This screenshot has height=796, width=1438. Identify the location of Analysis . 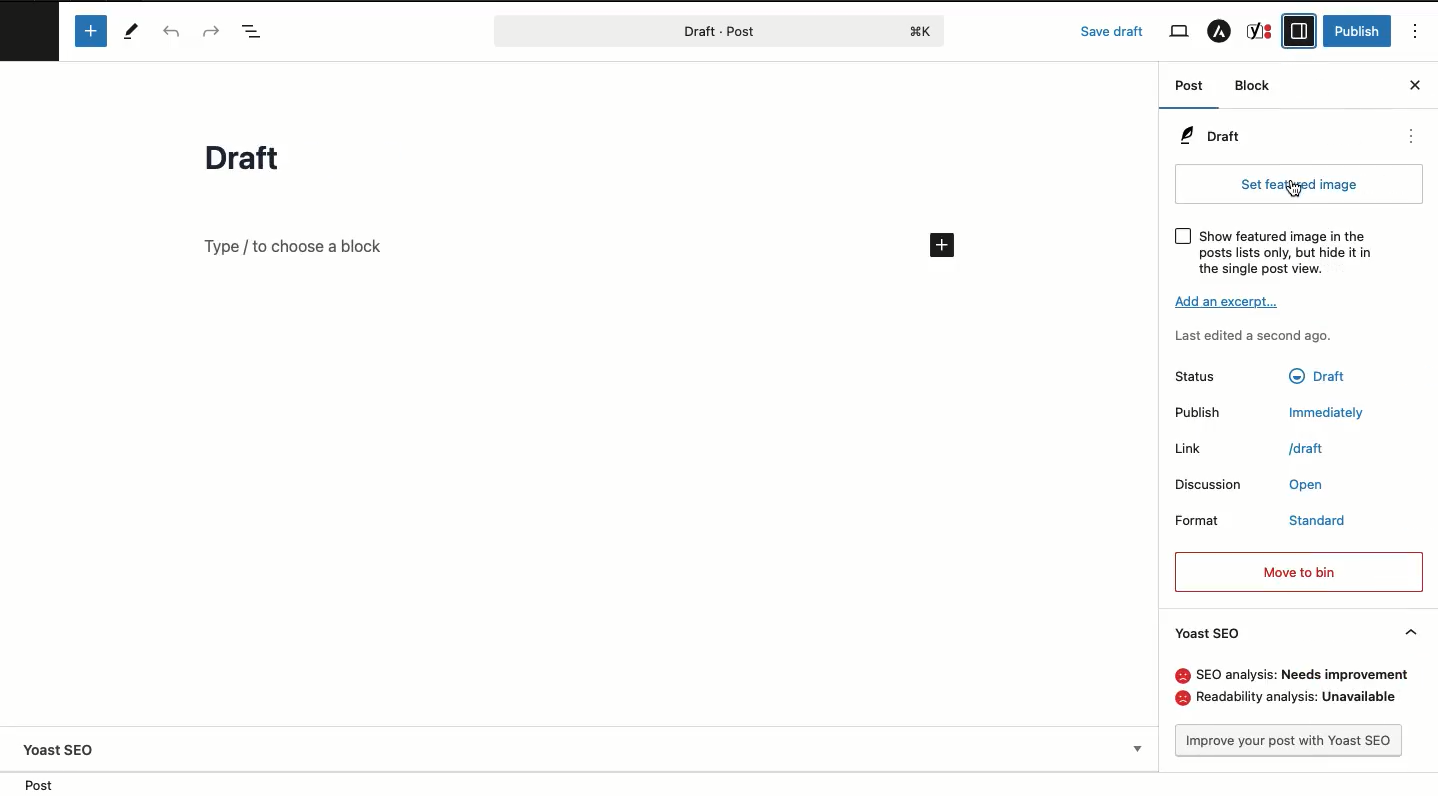
(1312, 676).